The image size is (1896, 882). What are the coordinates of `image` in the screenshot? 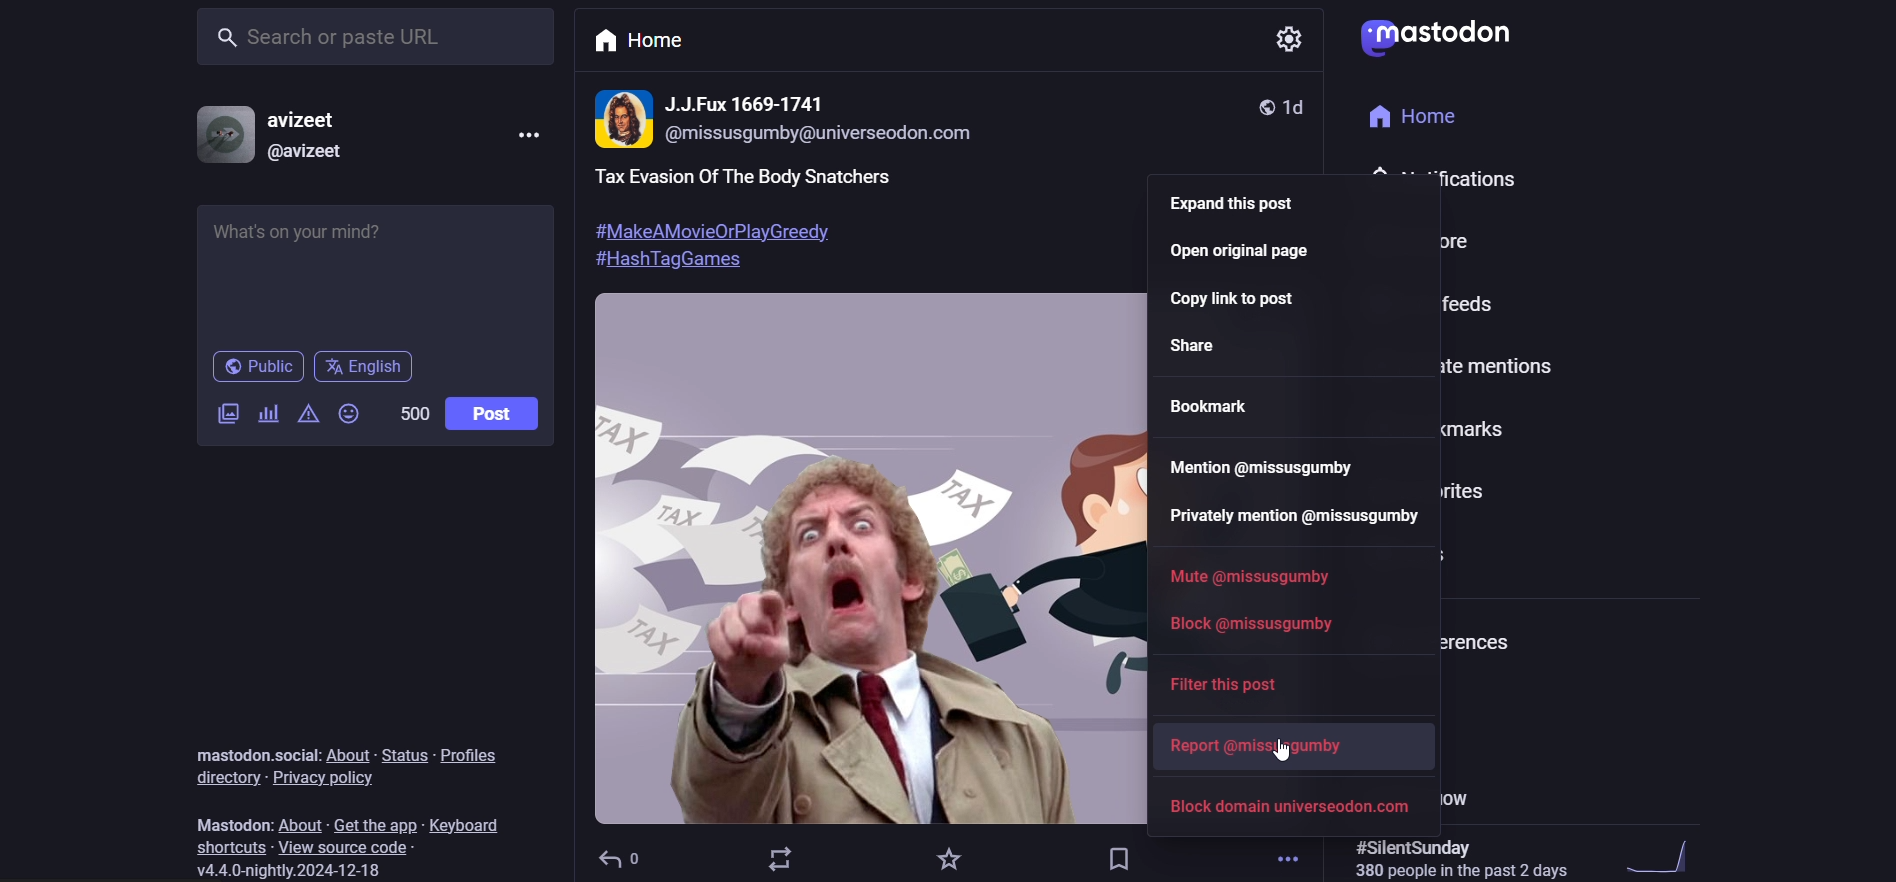 It's located at (872, 566).